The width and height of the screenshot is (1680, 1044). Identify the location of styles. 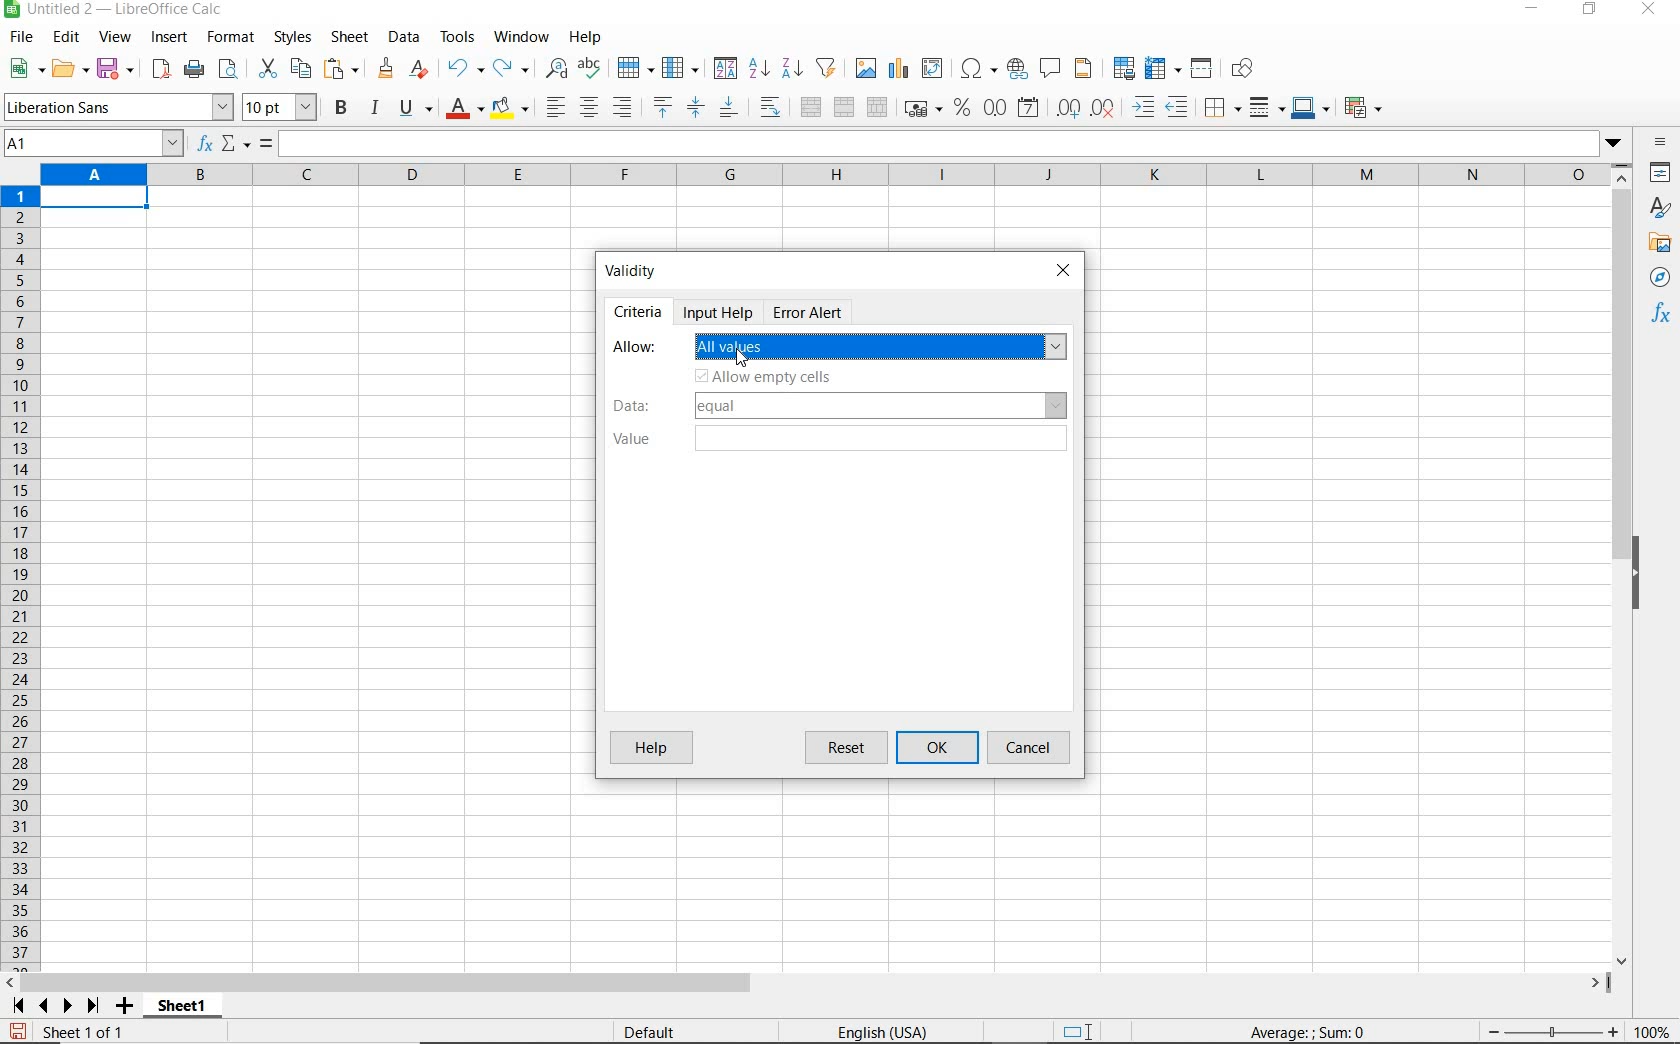
(1661, 210).